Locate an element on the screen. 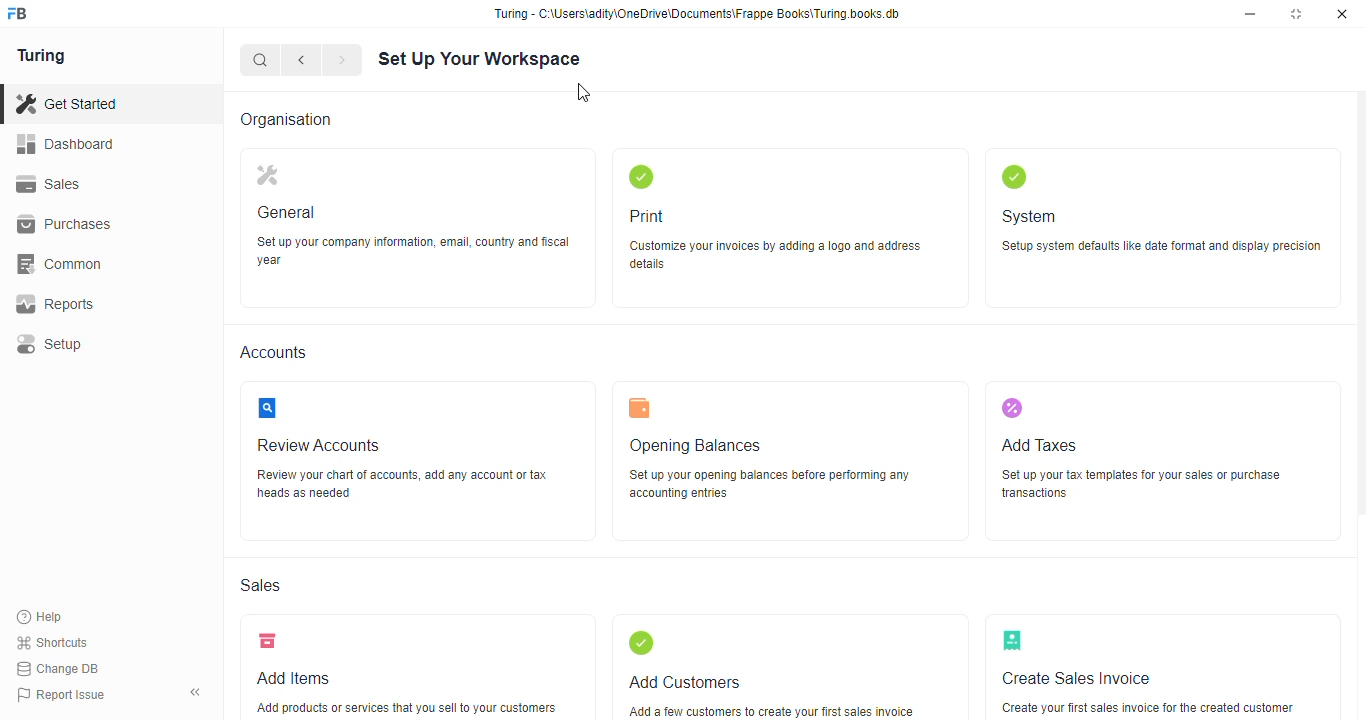  Get Started is located at coordinates (91, 102).